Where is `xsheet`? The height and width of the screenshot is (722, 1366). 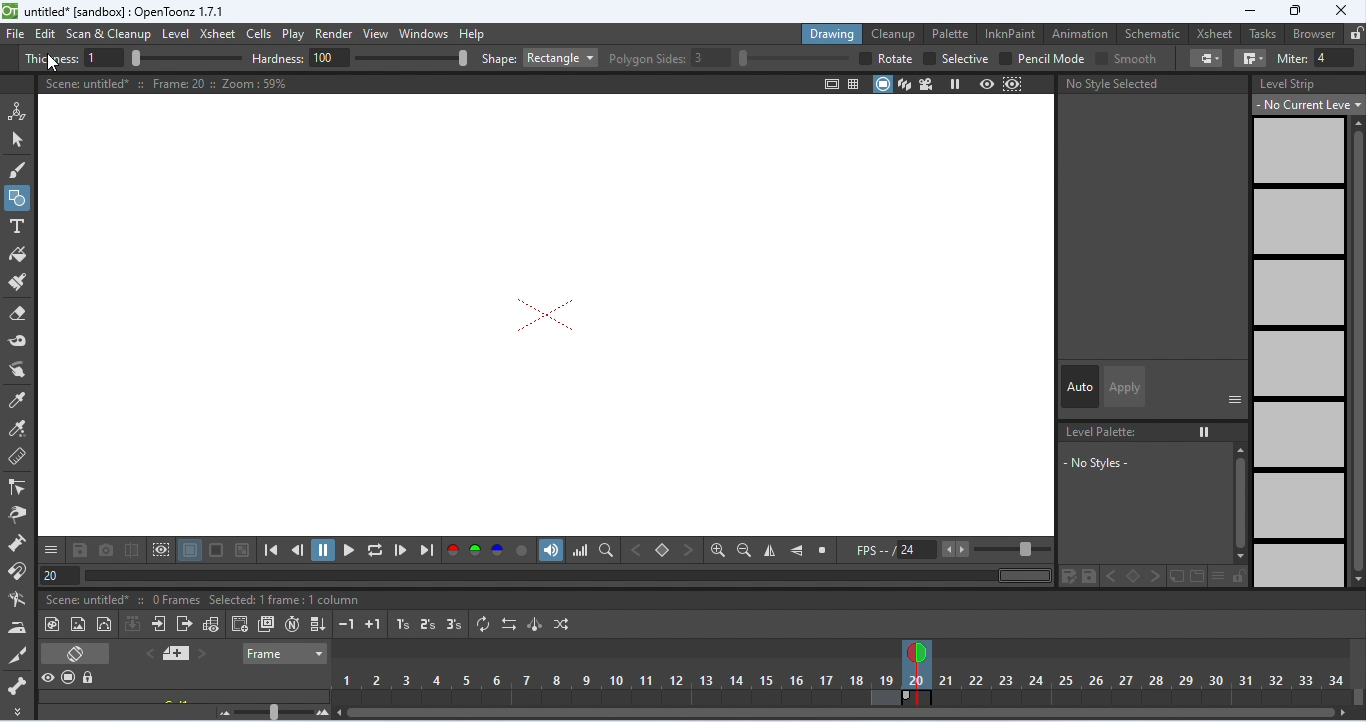
xsheet is located at coordinates (1215, 34).